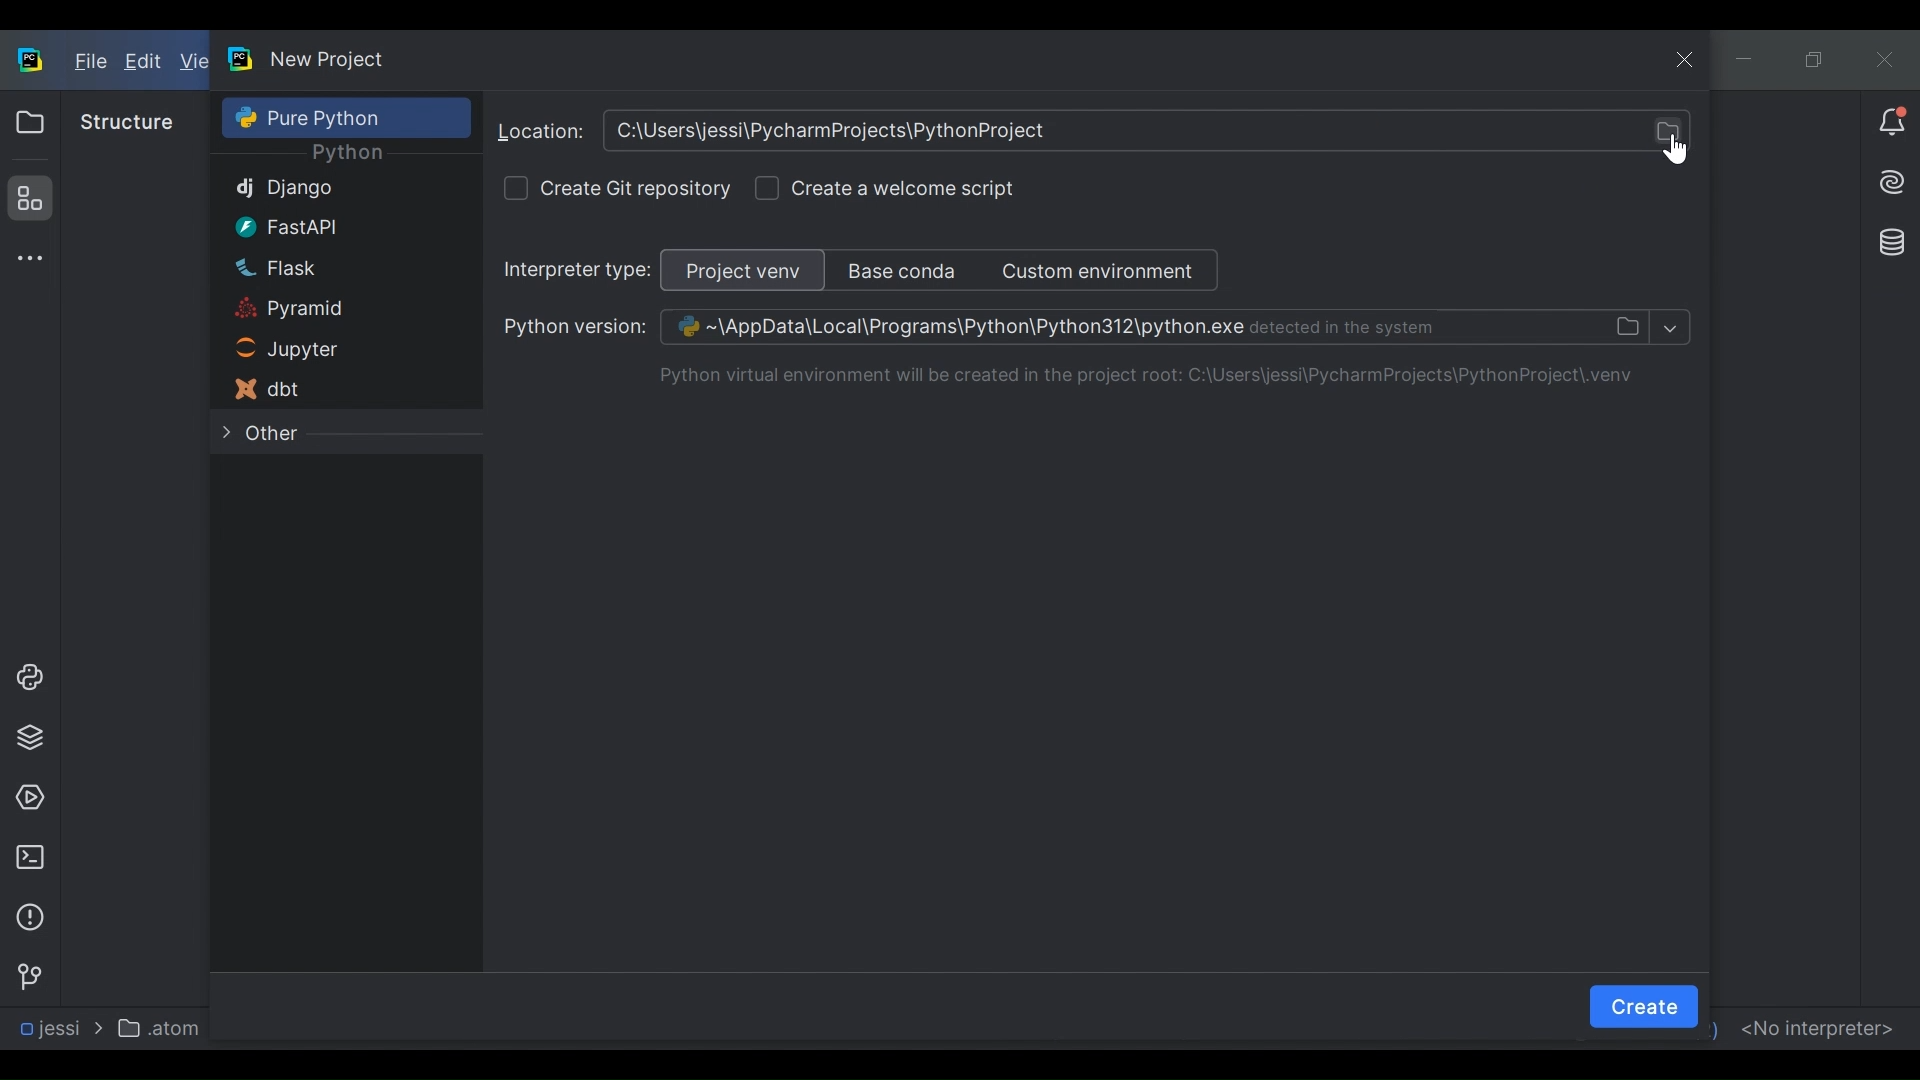 The image size is (1920, 1080). Describe the element at coordinates (1670, 326) in the screenshot. I see `show` at that location.